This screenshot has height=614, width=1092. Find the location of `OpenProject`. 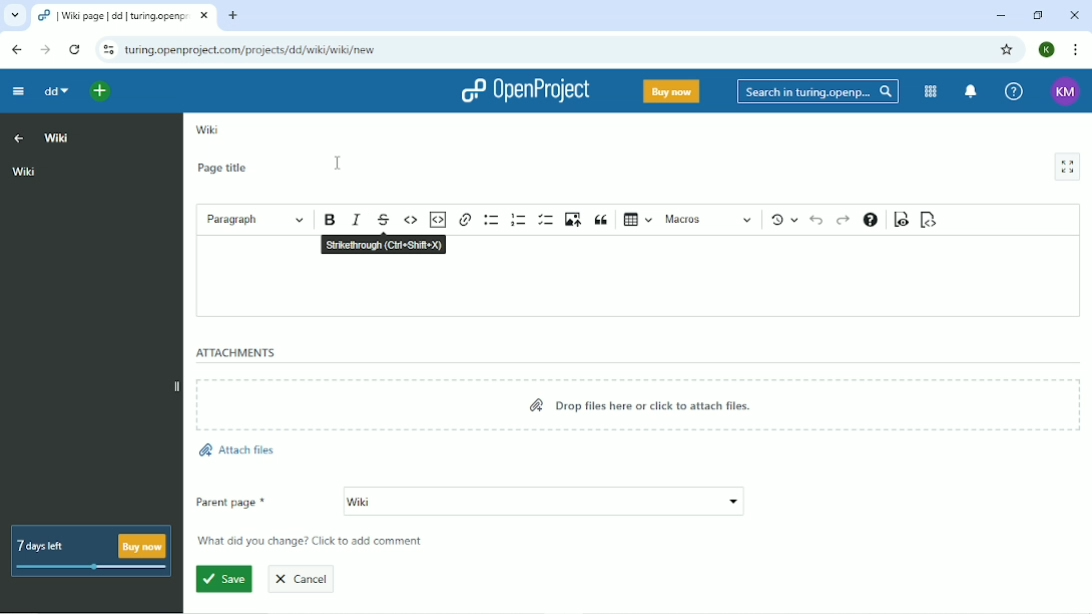

OpenProject is located at coordinates (525, 90).